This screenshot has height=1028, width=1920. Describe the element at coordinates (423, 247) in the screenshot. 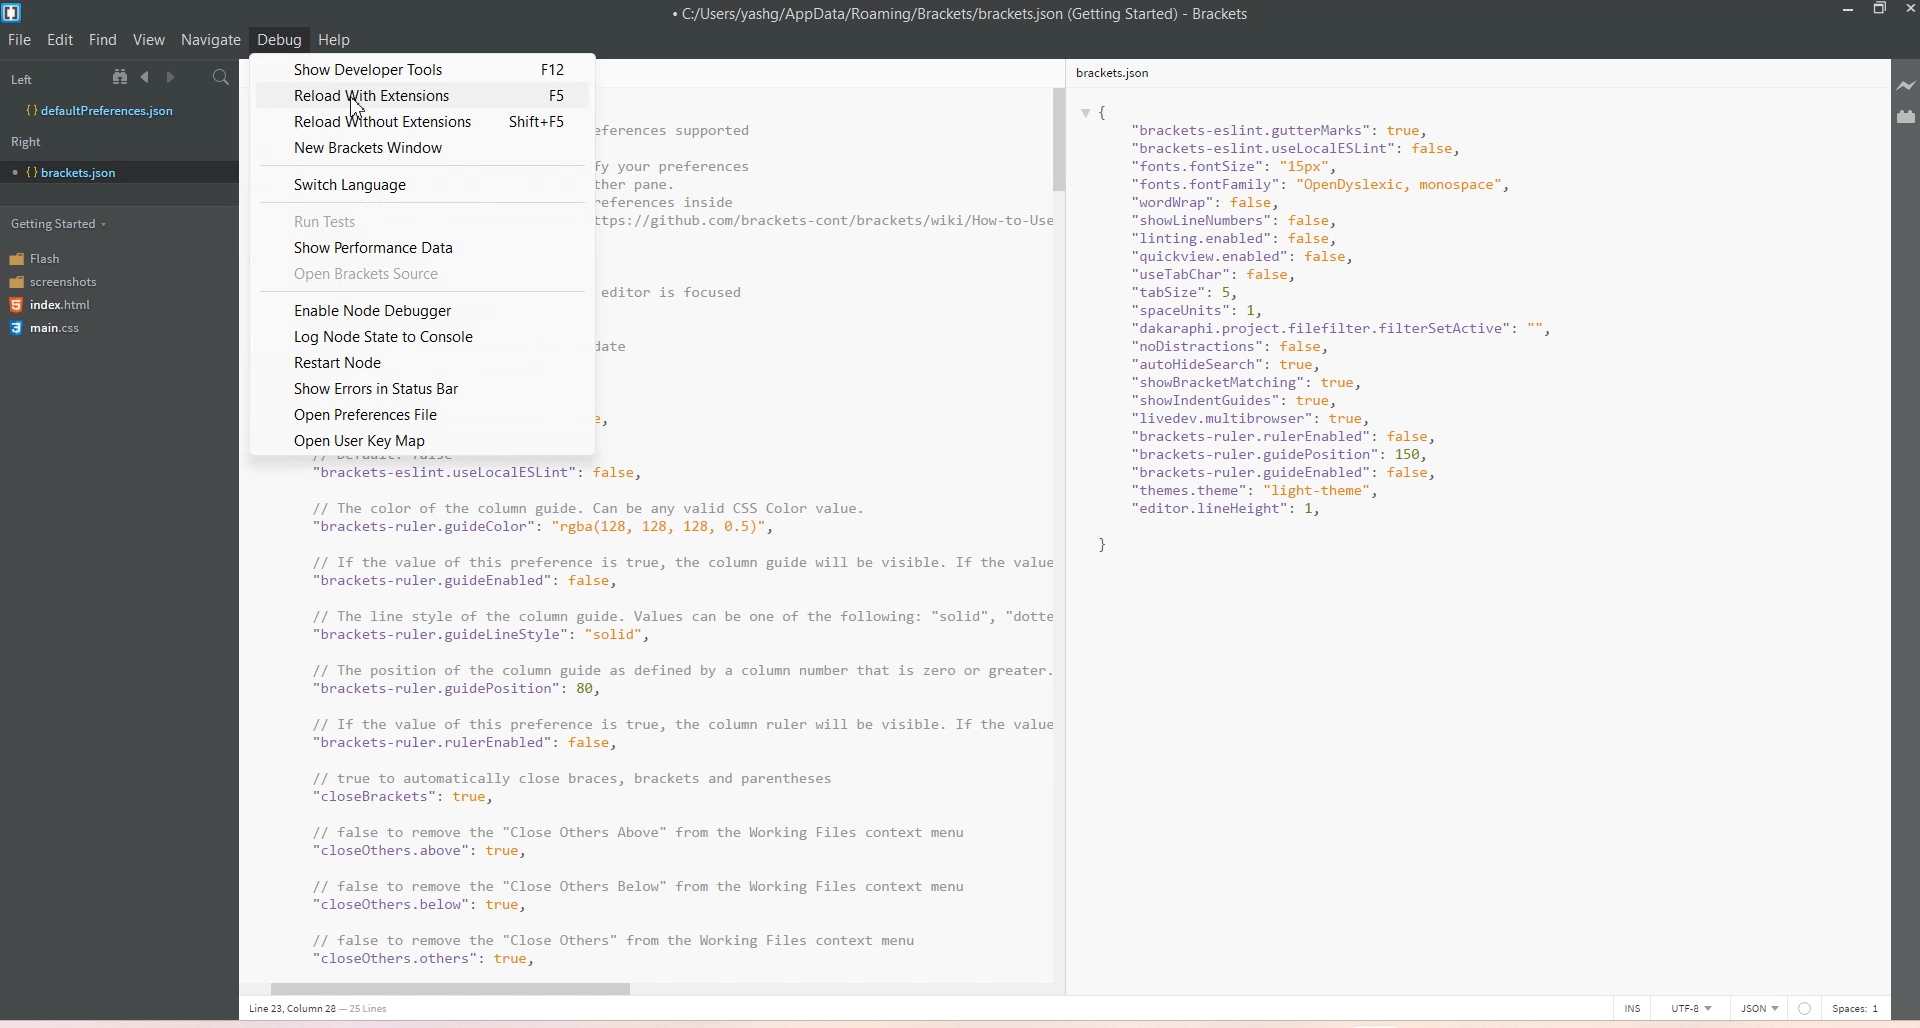

I see `Show performance data` at that location.